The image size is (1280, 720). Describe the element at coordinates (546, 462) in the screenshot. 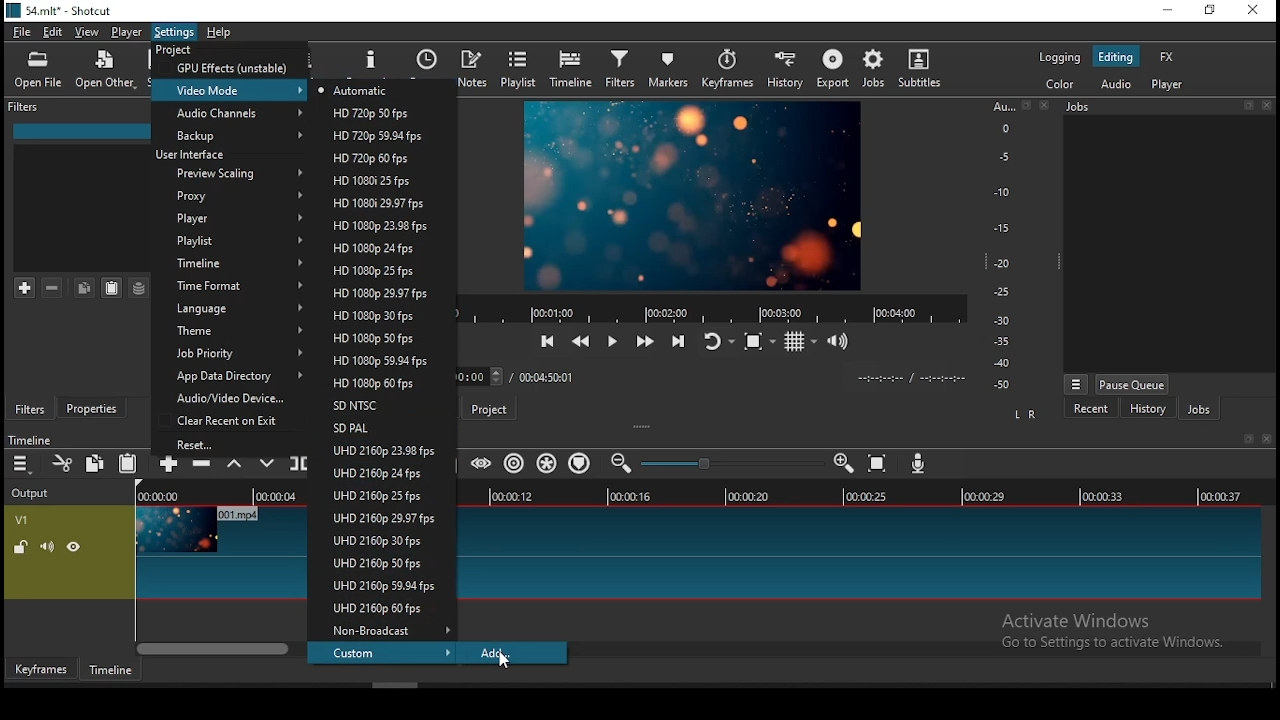

I see `ripple all tracks` at that location.